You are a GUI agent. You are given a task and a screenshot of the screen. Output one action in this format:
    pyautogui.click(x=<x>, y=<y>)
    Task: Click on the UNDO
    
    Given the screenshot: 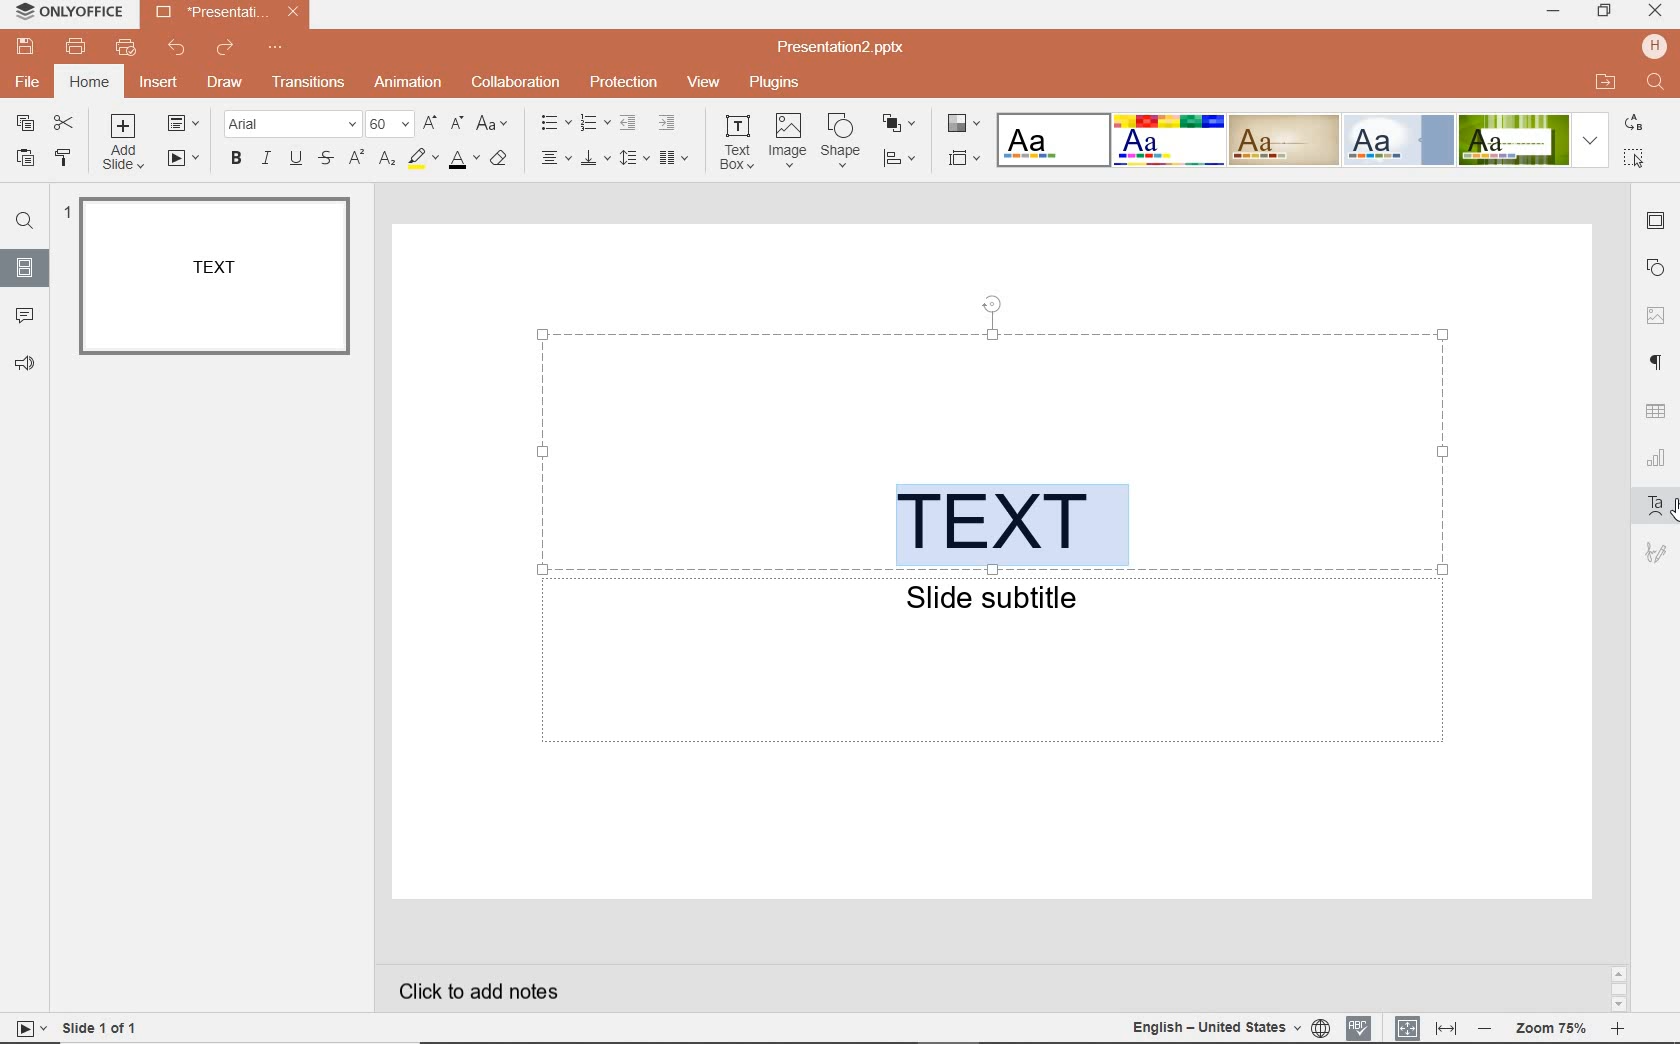 What is the action you would take?
    pyautogui.click(x=177, y=47)
    